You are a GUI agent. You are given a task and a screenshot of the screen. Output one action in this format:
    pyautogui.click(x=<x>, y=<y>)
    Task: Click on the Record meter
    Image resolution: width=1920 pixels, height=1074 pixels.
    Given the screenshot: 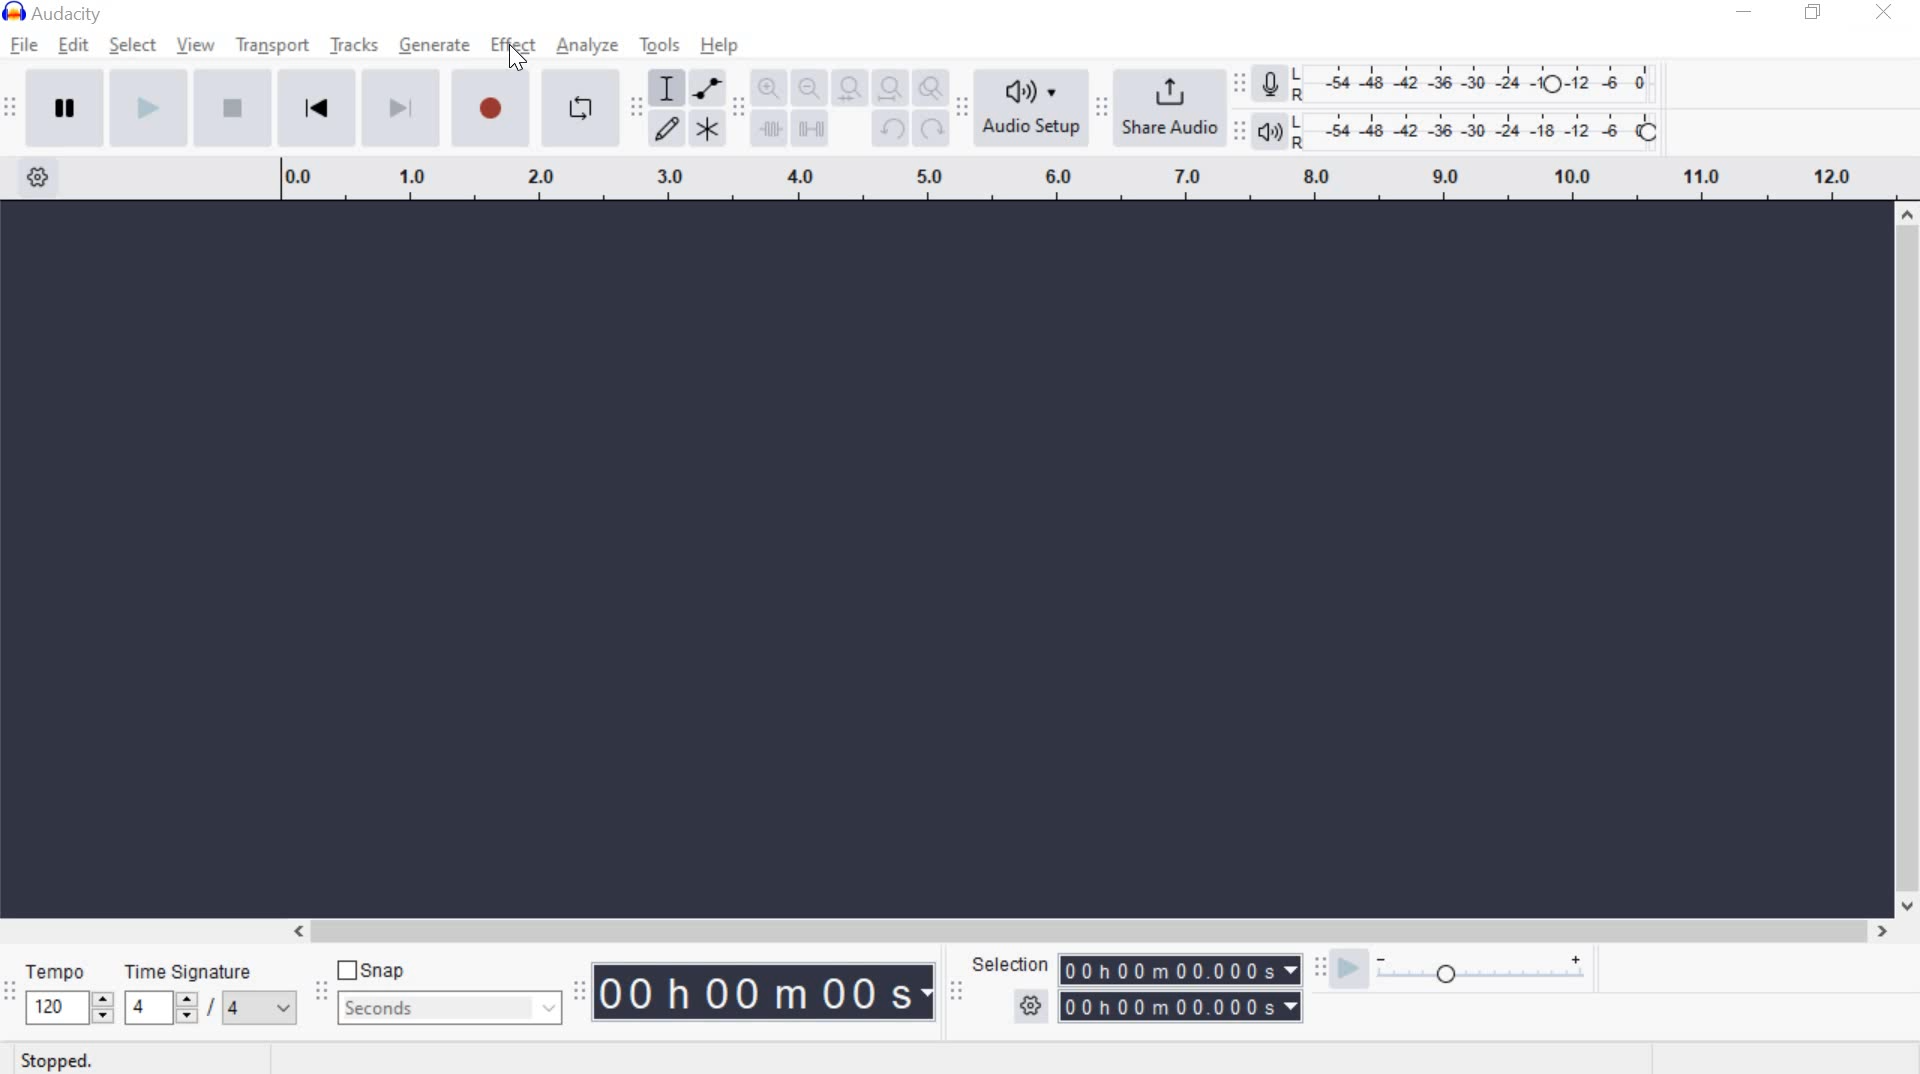 What is the action you would take?
    pyautogui.click(x=1272, y=85)
    